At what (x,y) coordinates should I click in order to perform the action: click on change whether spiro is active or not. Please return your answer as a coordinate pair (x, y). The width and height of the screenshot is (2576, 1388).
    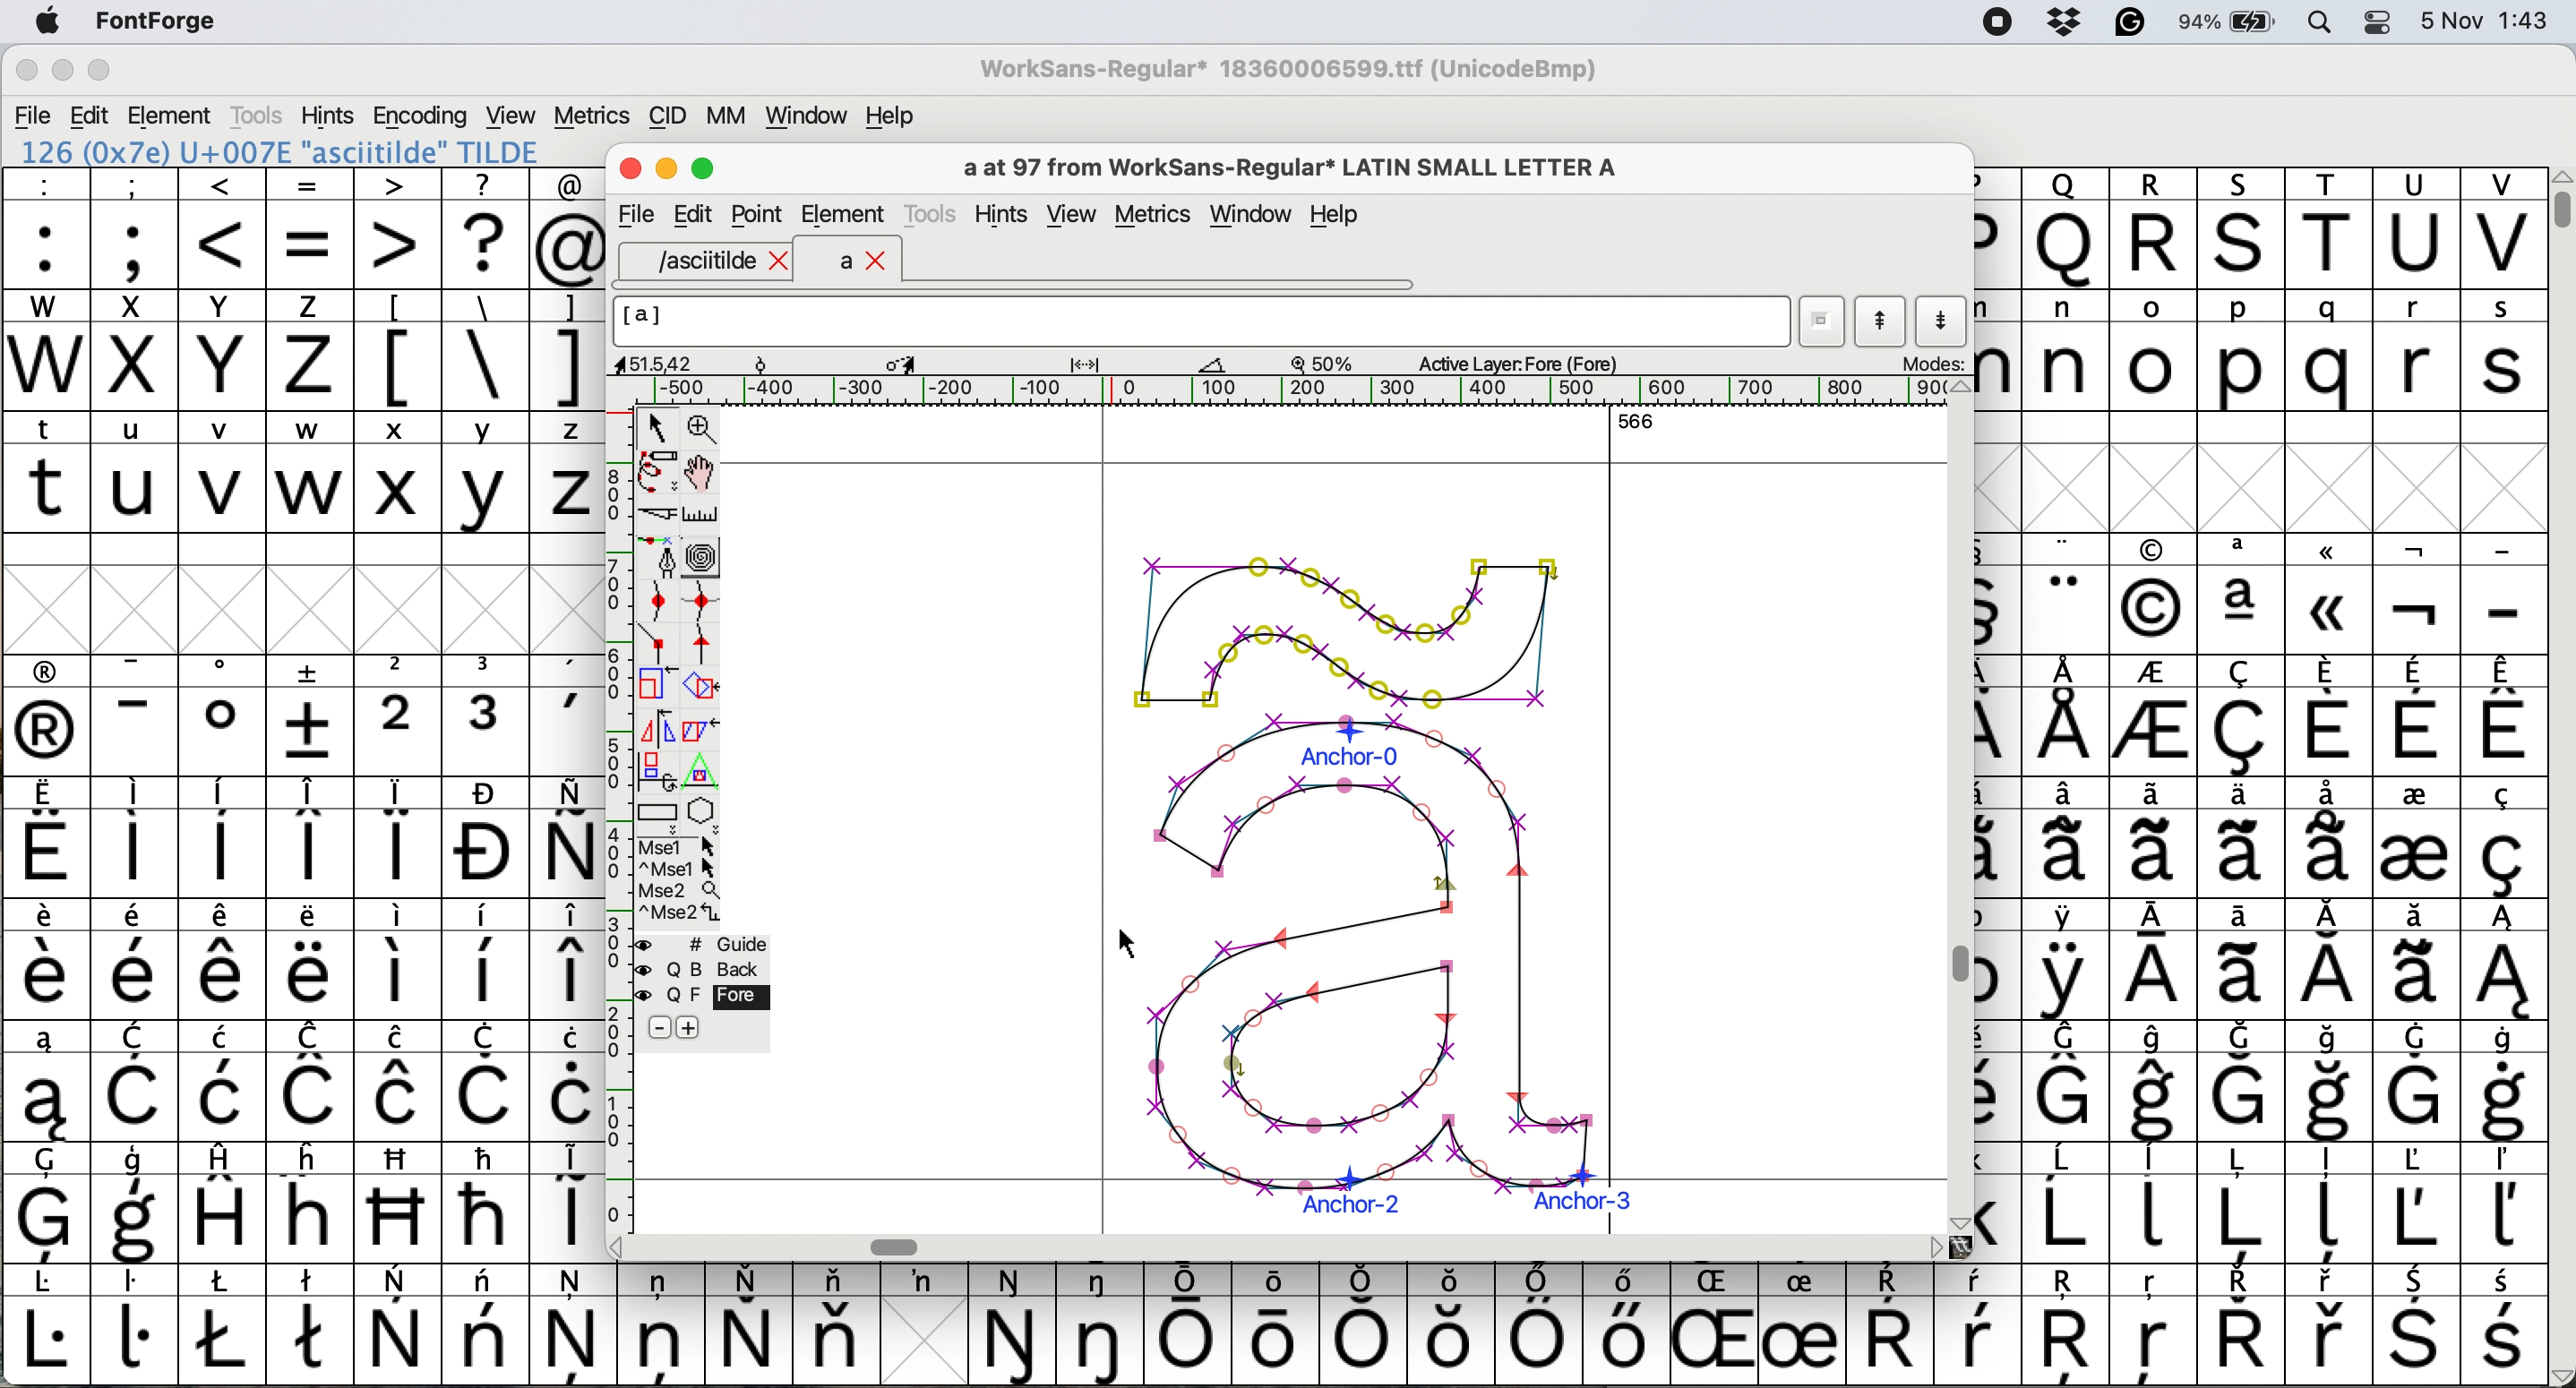
    Looking at the image, I should click on (703, 556).